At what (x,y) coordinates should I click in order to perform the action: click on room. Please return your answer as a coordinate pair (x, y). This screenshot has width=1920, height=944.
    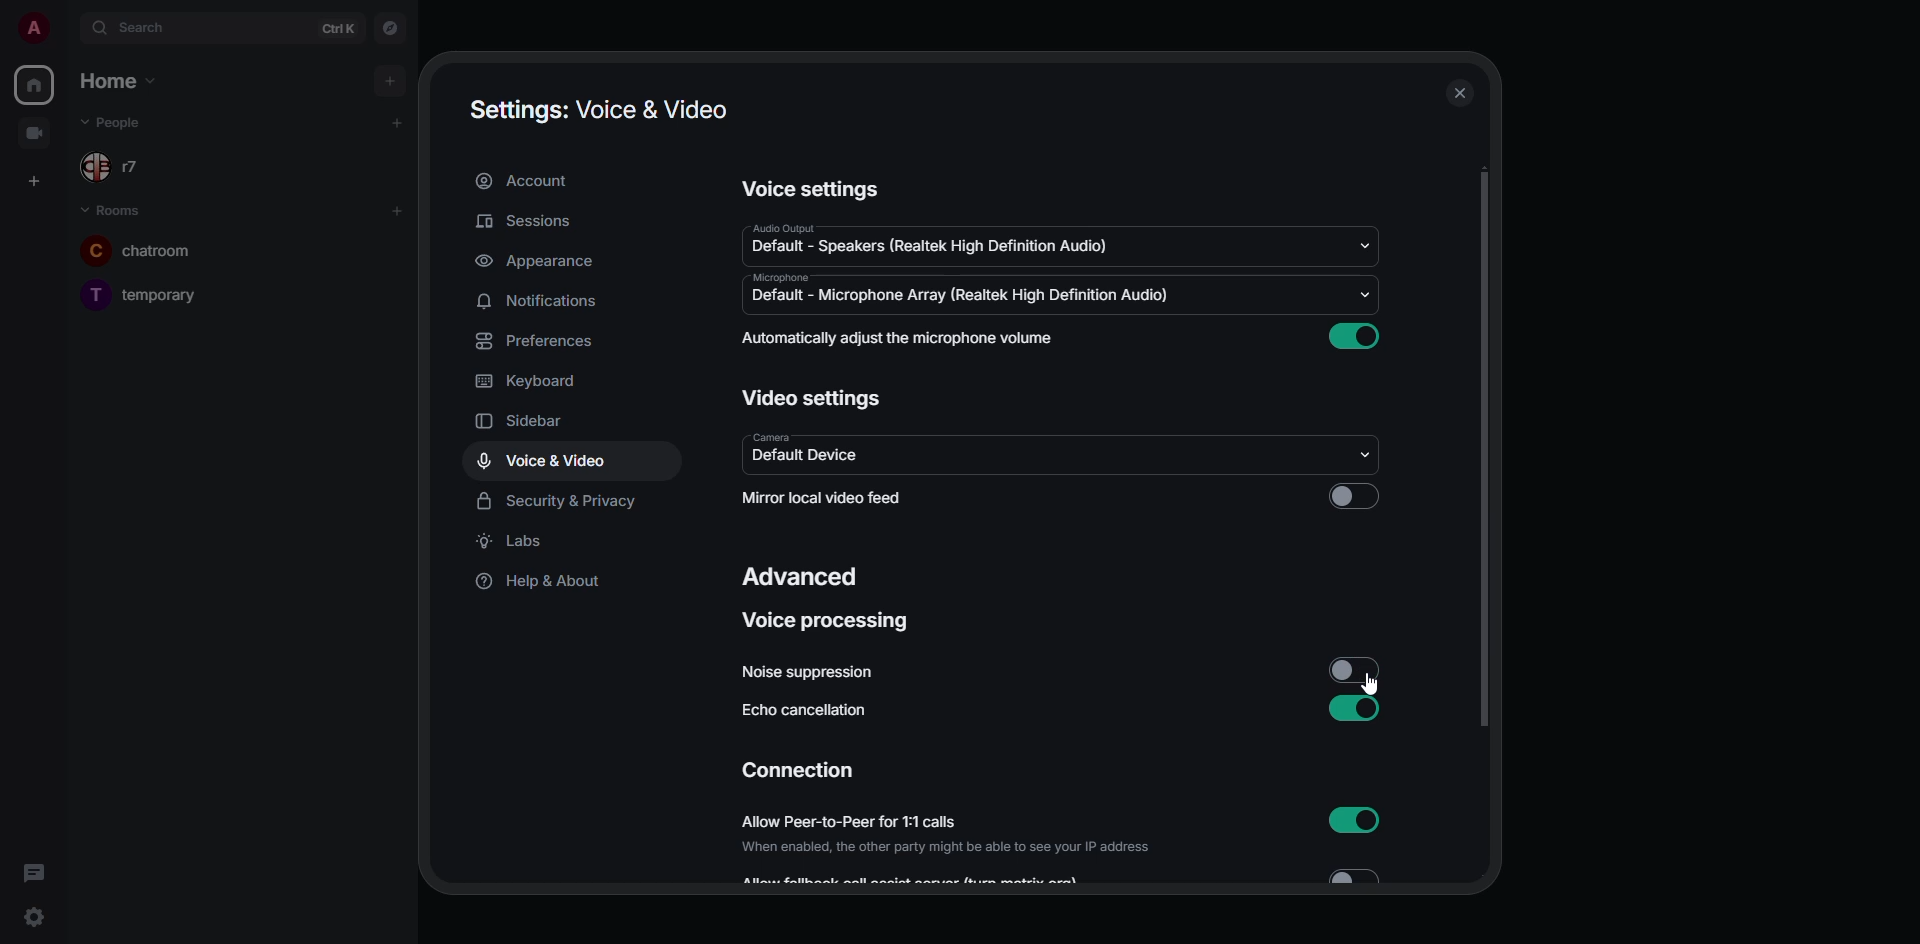
    Looking at the image, I should click on (136, 253).